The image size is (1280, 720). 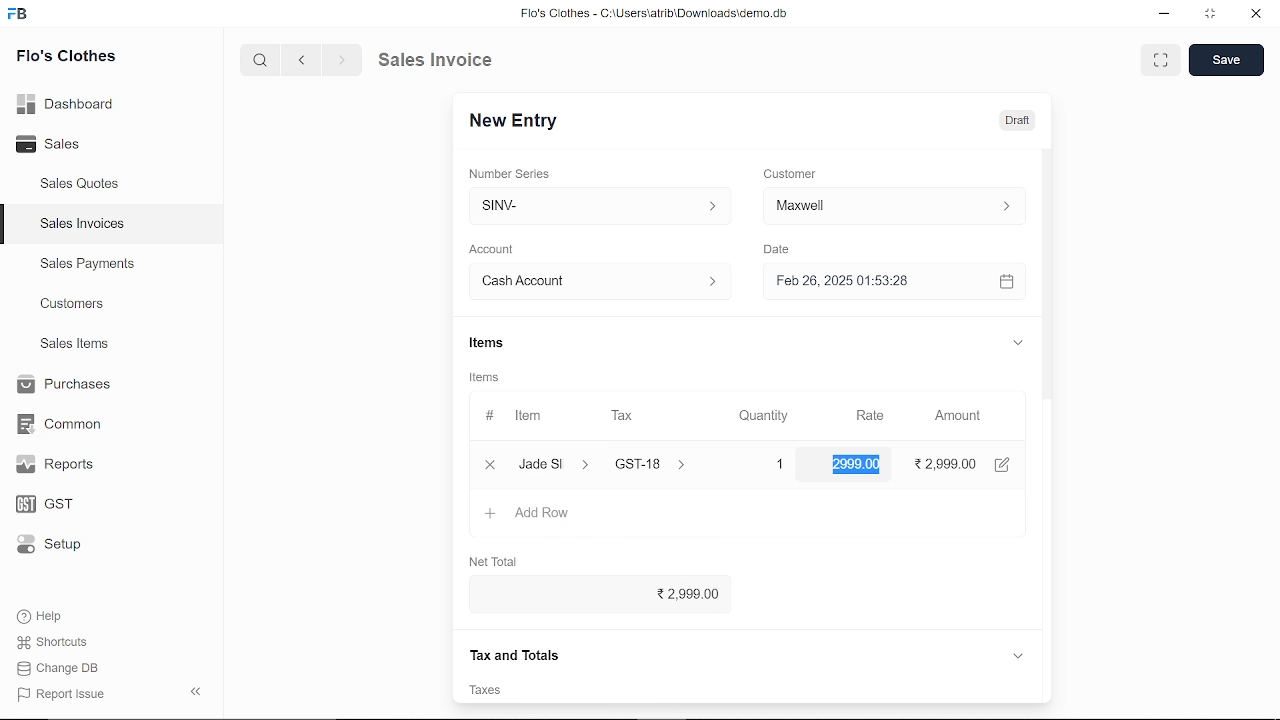 I want to click on ‘Attachment, so click(x=790, y=690).